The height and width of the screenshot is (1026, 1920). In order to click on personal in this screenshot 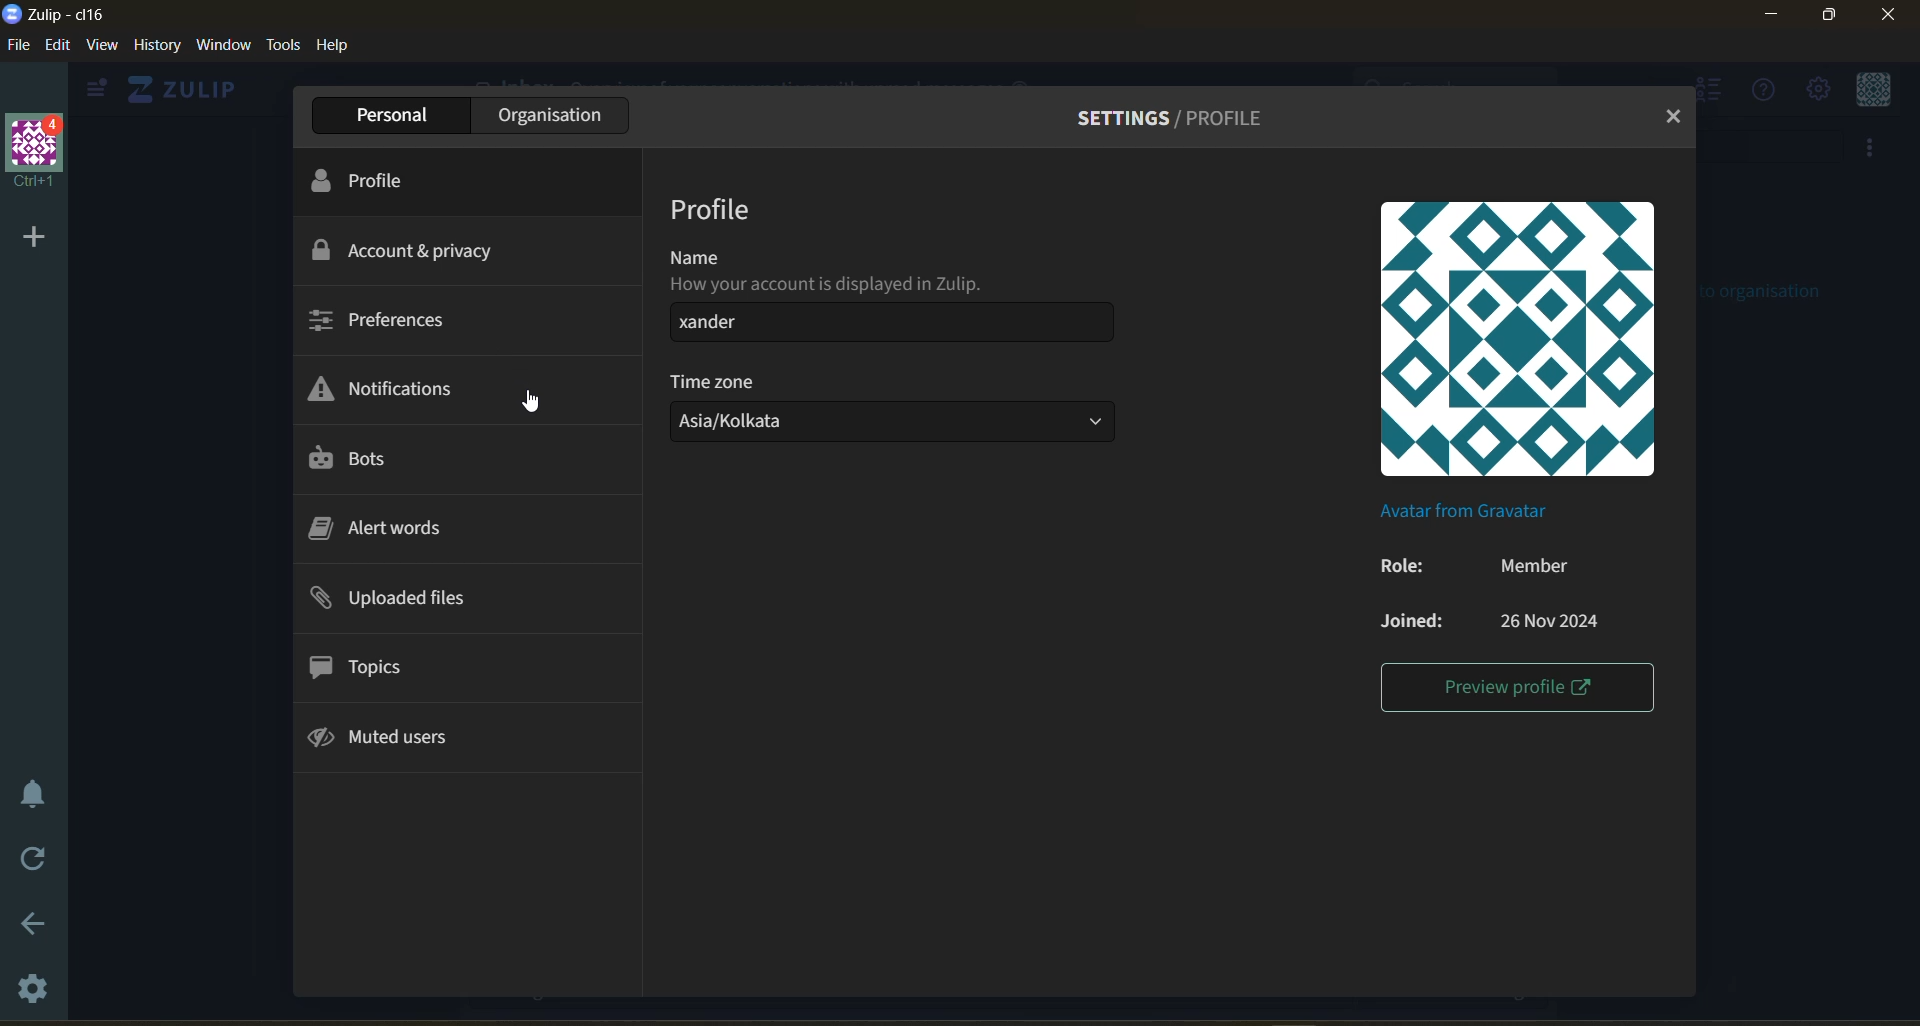, I will do `click(384, 114)`.